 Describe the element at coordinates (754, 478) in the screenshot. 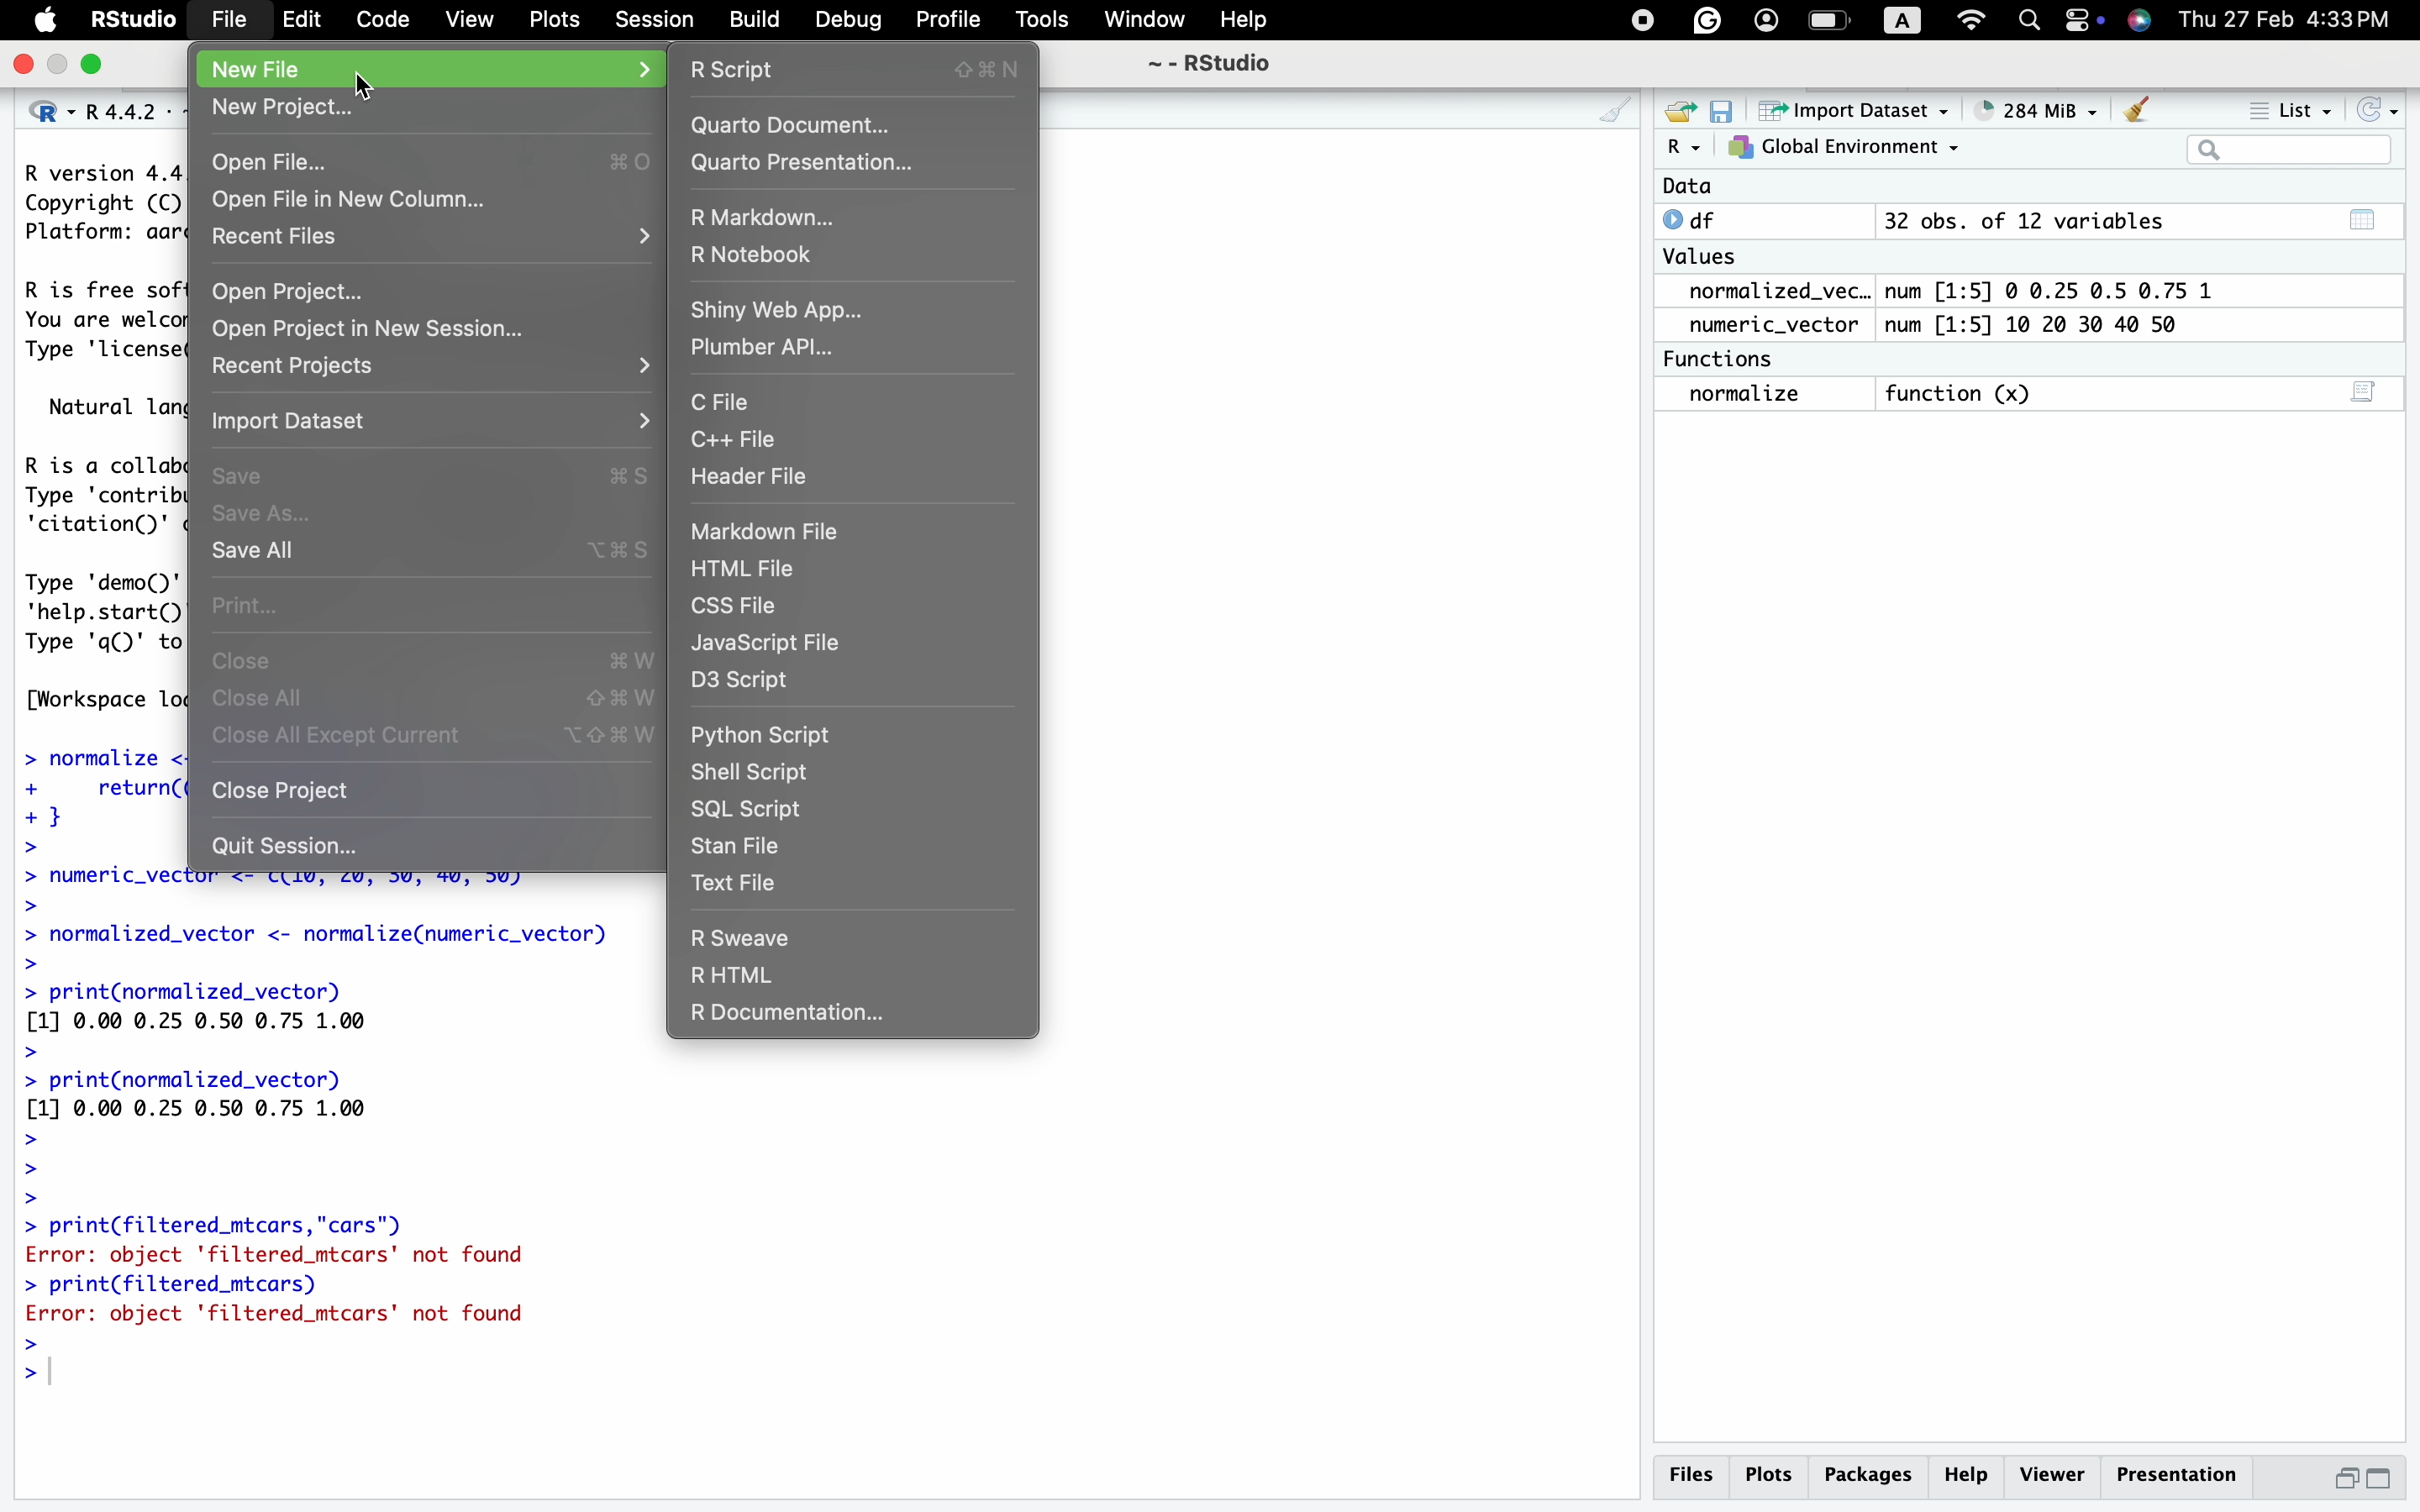

I see `Header File` at that location.